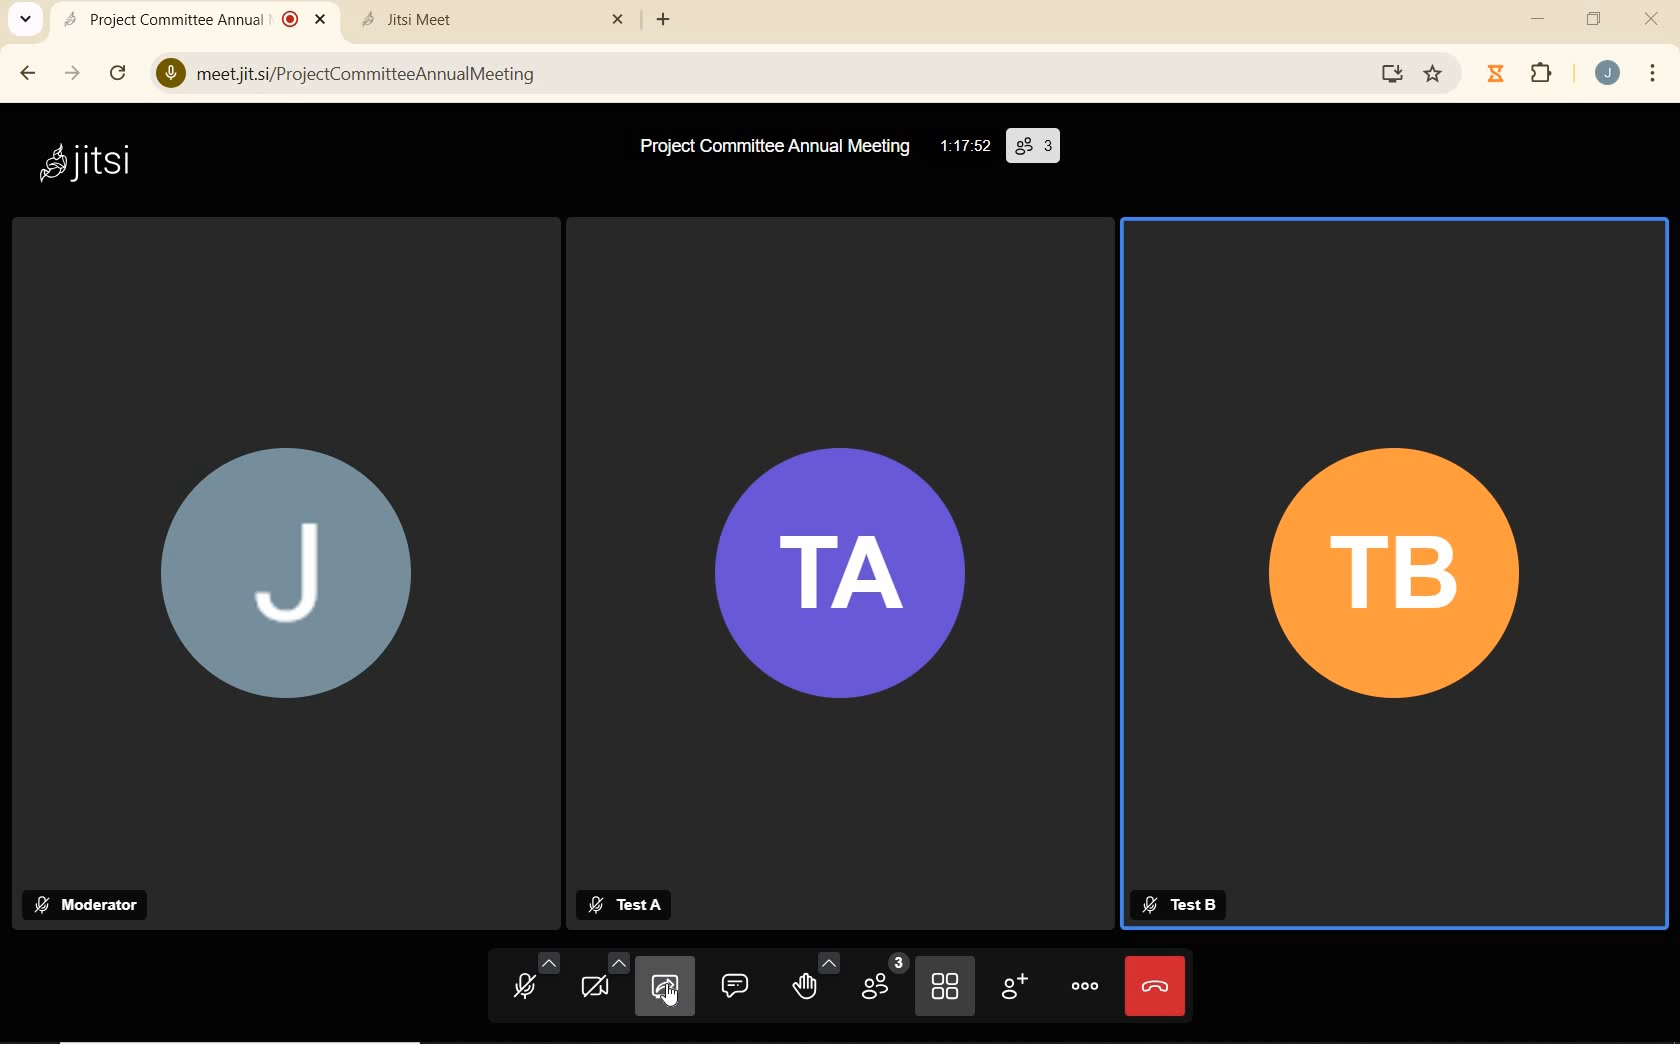 The width and height of the screenshot is (1680, 1044). Describe the element at coordinates (357, 71) in the screenshot. I see `meetjitsi/ProjectCommitteeAnnualMeeting` at that location.